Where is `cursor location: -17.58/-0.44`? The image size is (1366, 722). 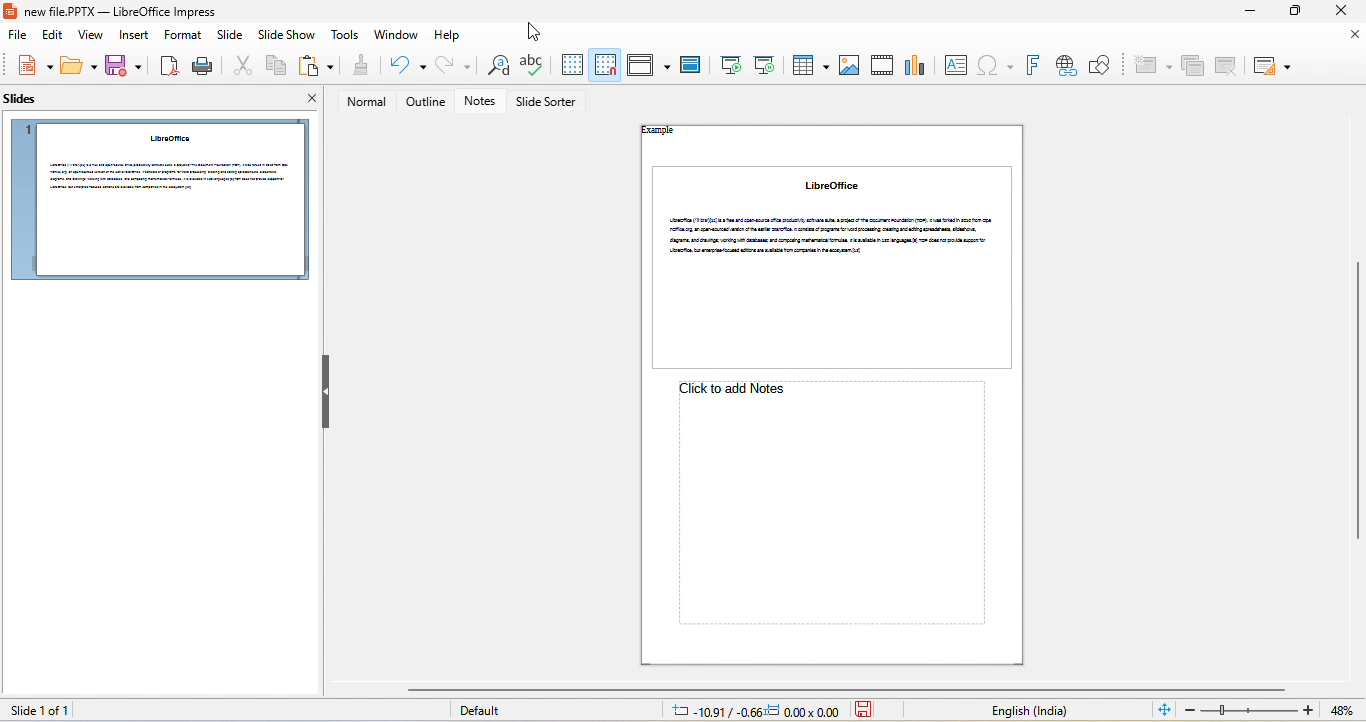
cursor location: -17.58/-0.44 is located at coordinates (713, 711).